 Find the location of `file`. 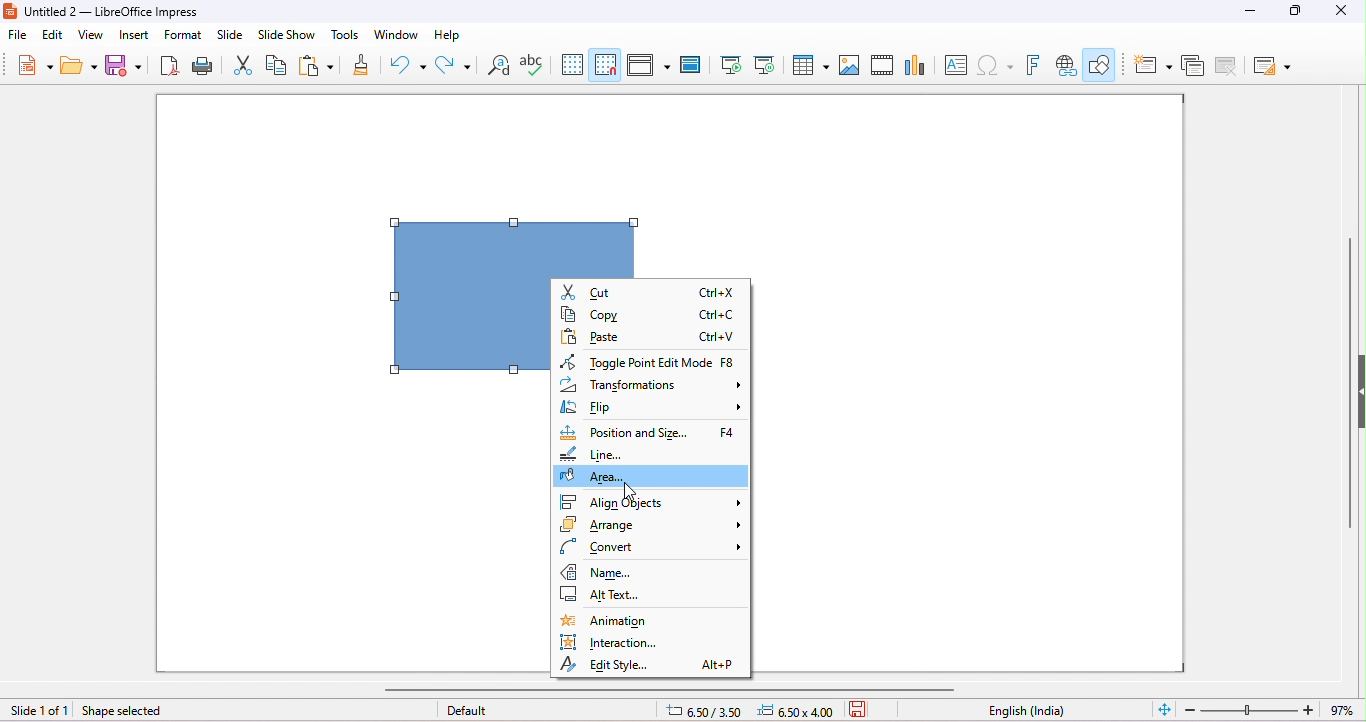

file is located at coordinates (17, 35).